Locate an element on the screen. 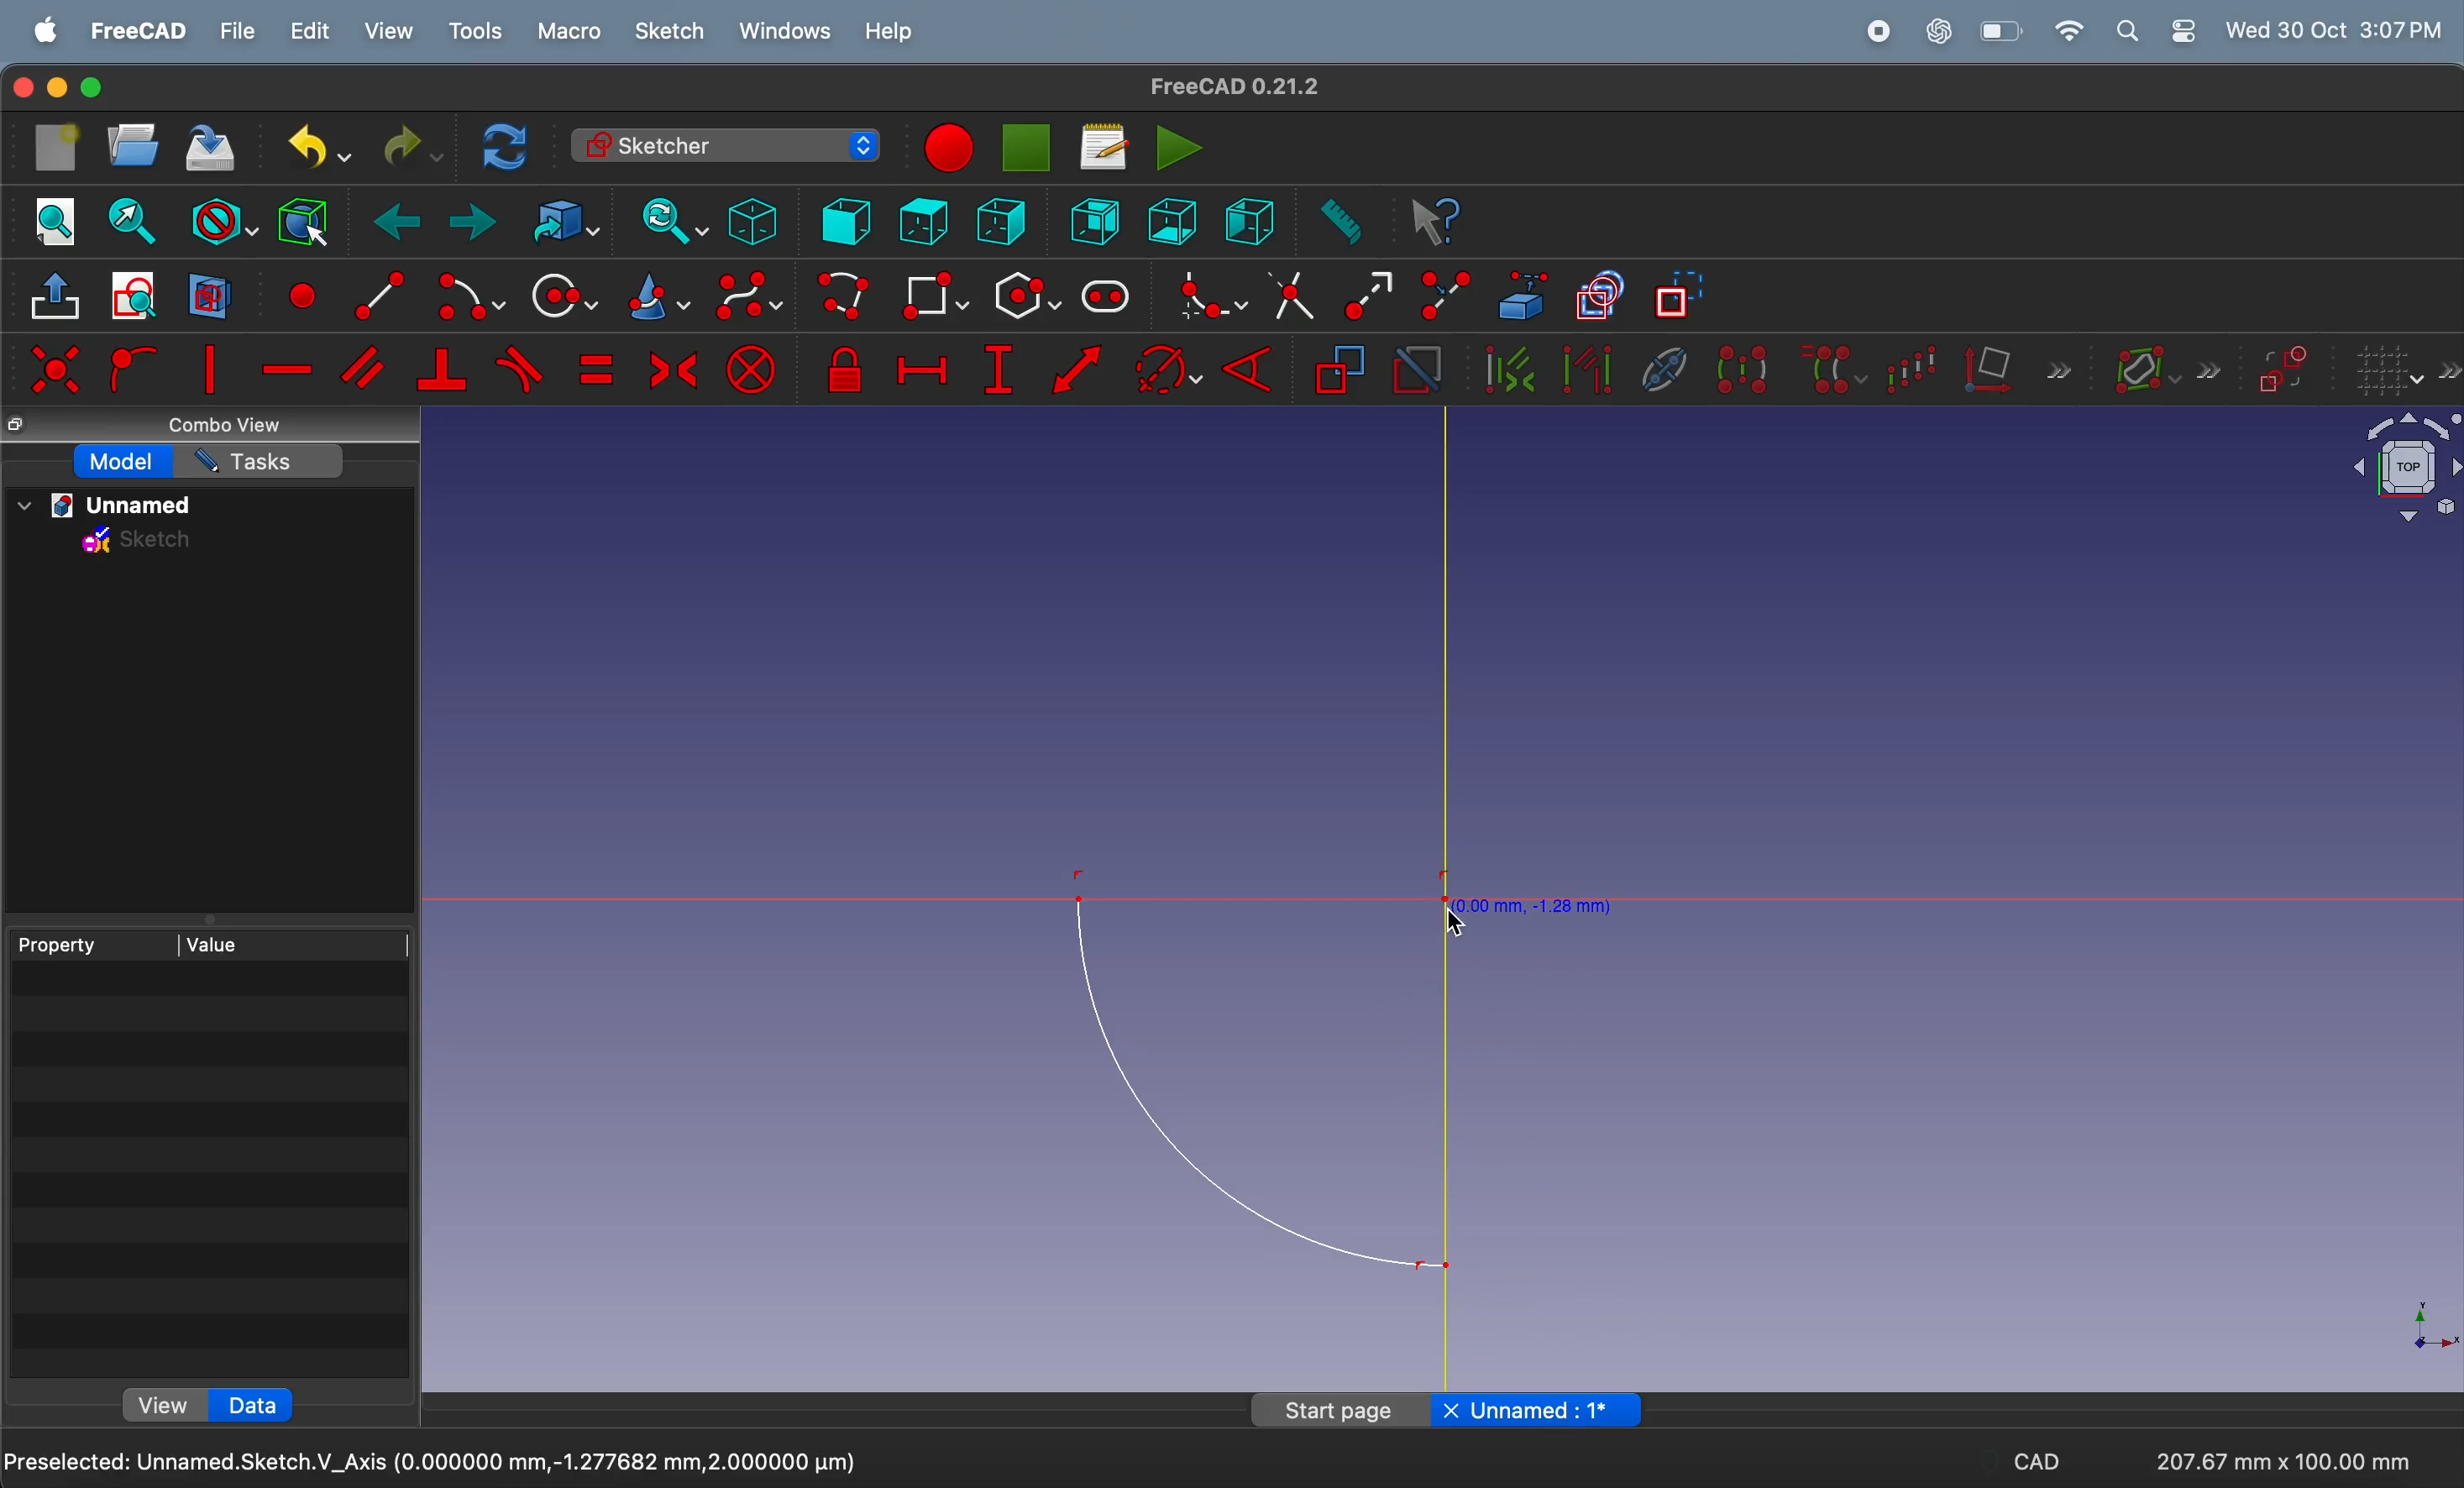 This screenshot has height=1488, width=2464. read marco is located at coordinates (1103, 147).